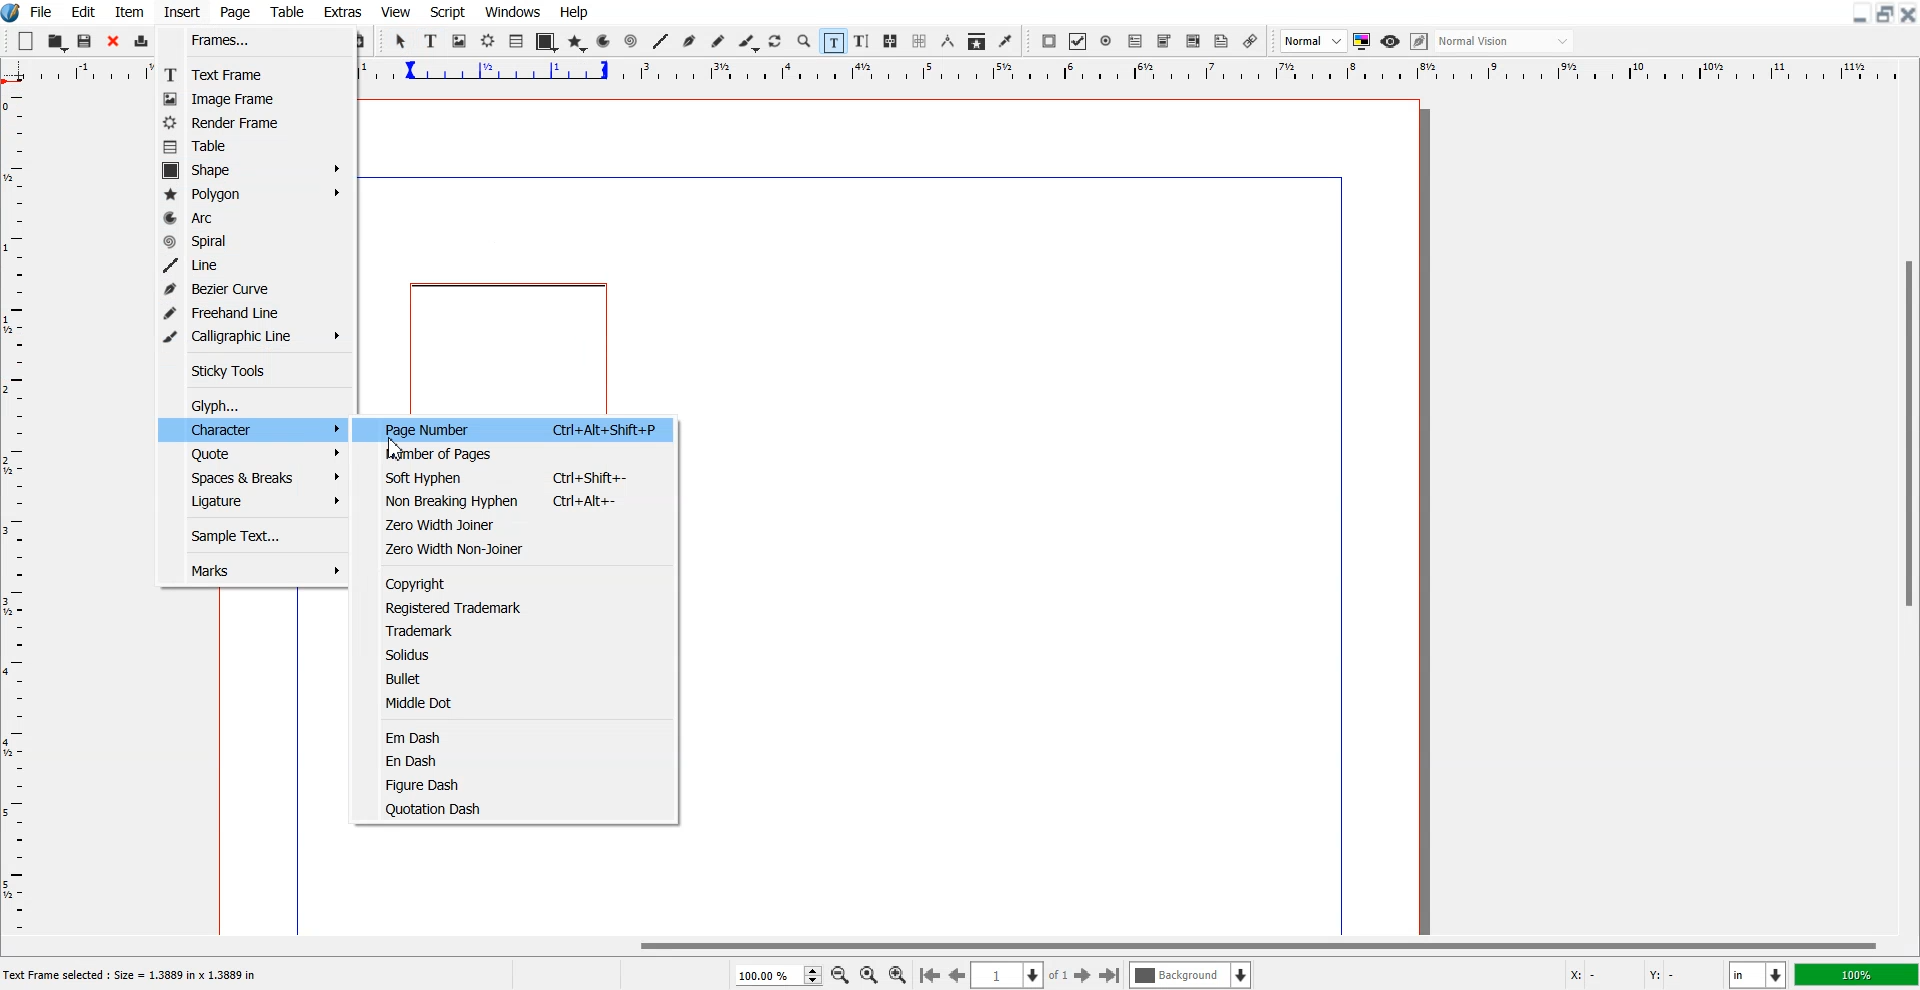 Image resolution: width=1920 pixels, height=990 pixels. Describe the element at coordinates (958, 974) in the screenshot. I see `Go to previous Page` at that location.